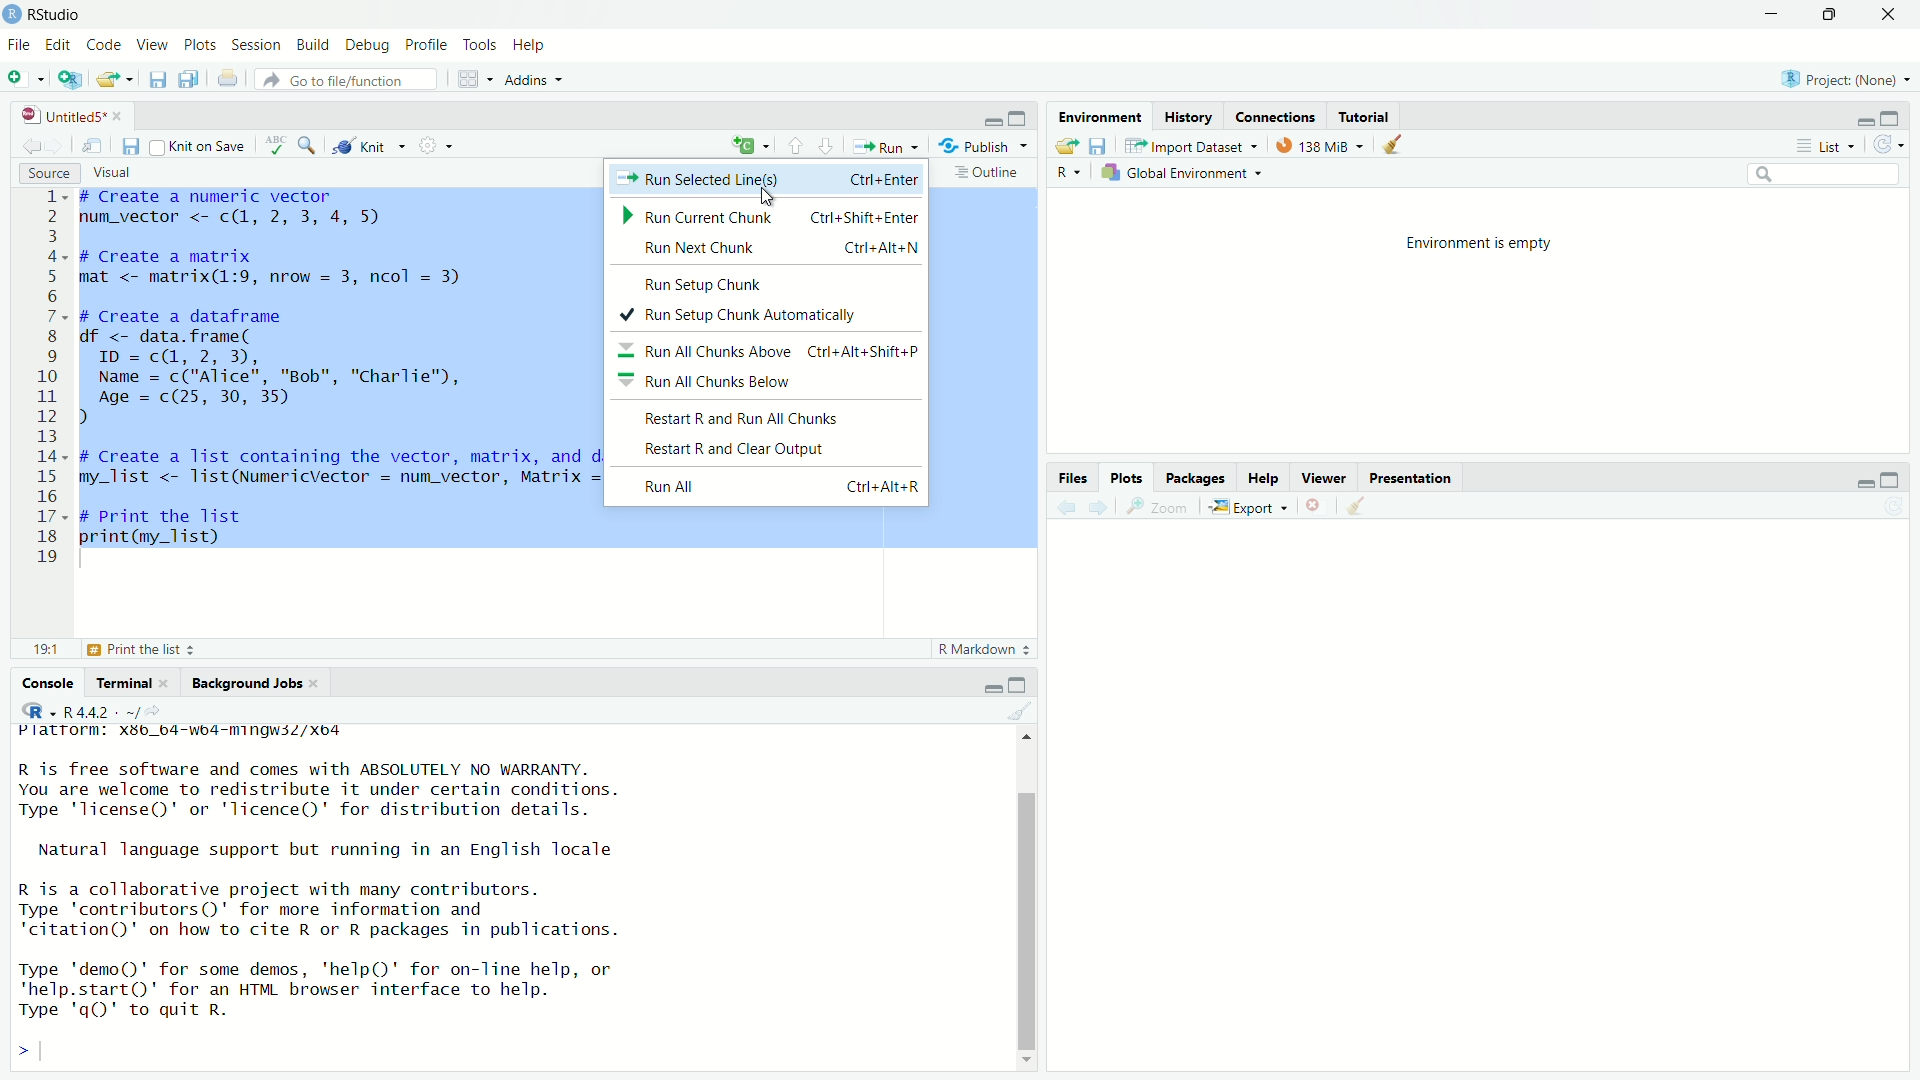  What do you see at coordinates (106, 46) in the screenshot?
I see `Code` at bounding box center [106, 46].